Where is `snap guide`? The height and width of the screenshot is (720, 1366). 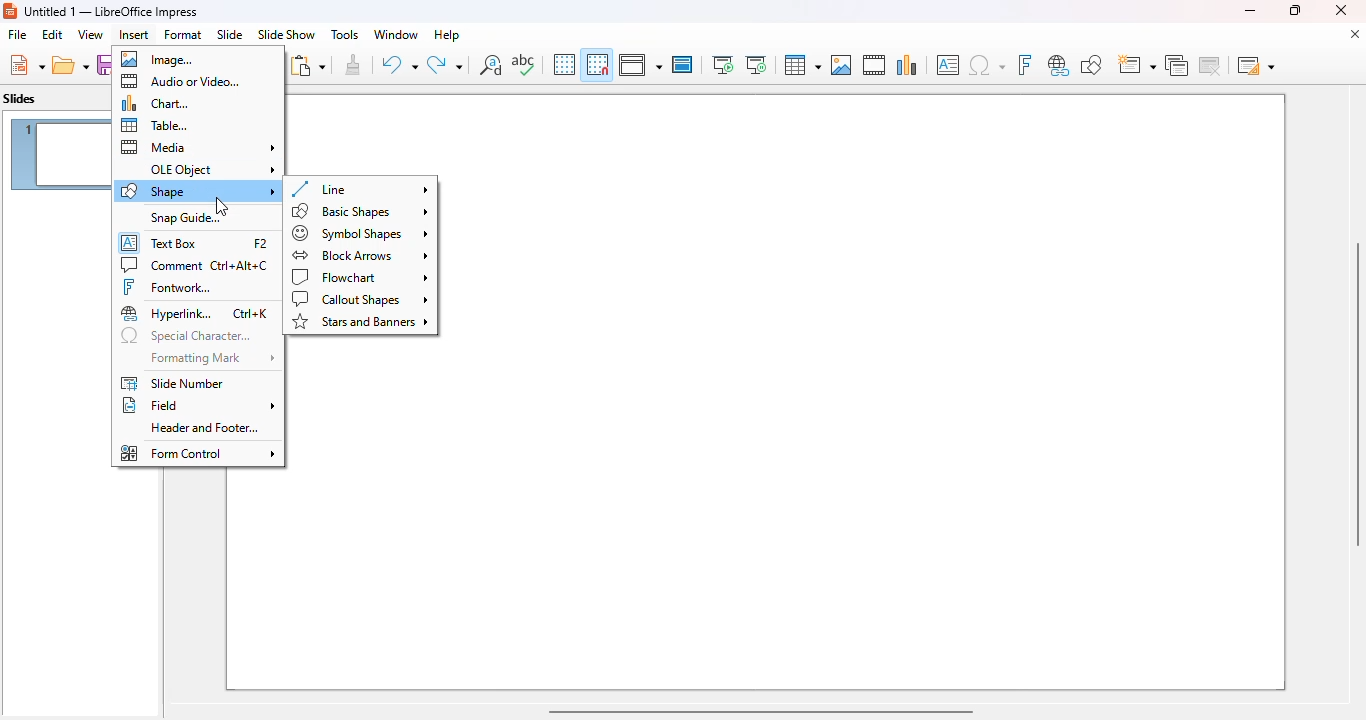 snap guide is located at coordinates (184, 218).